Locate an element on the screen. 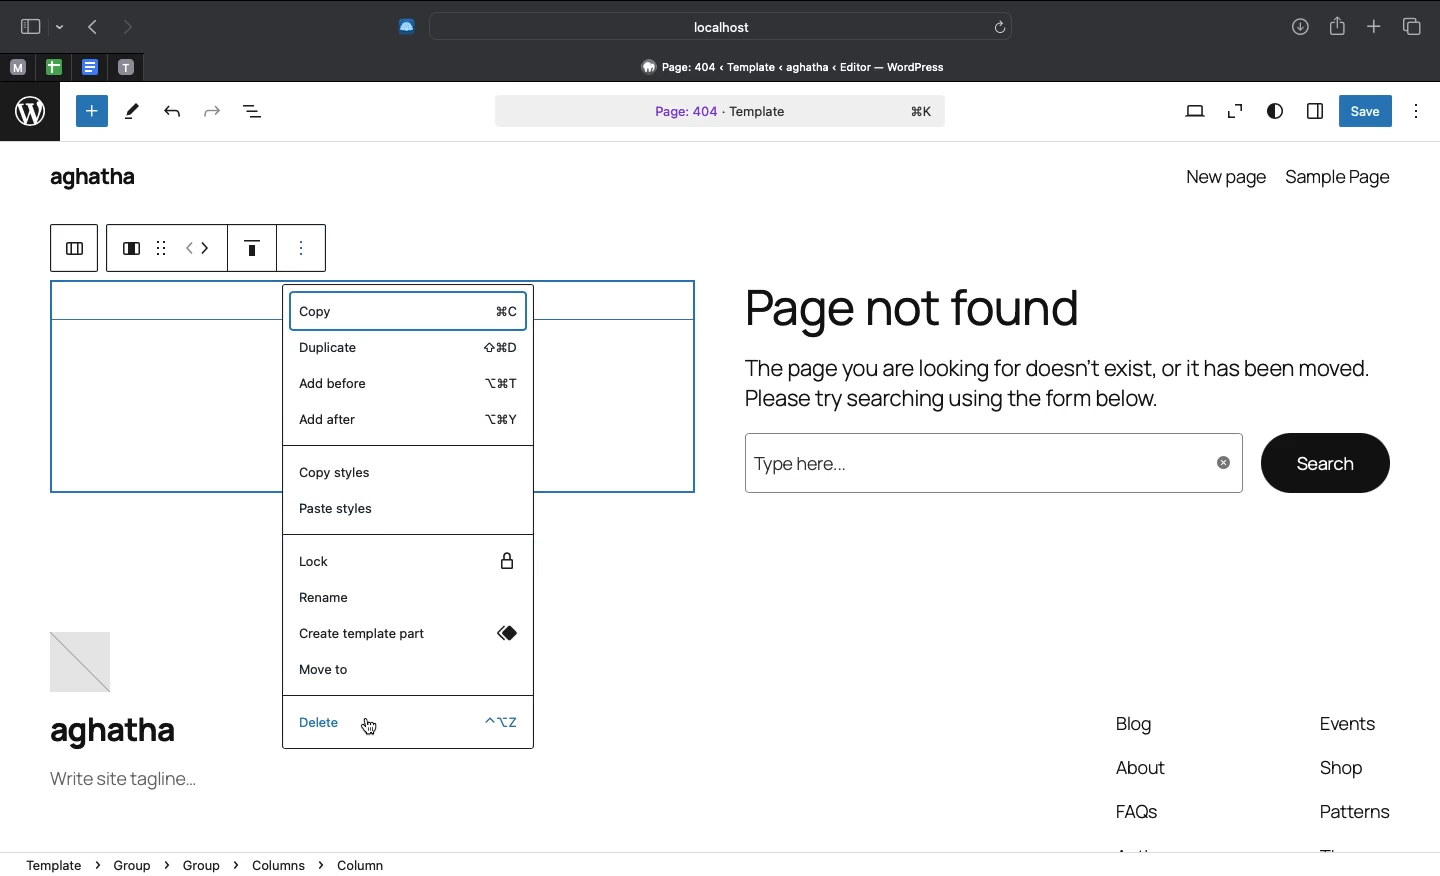 The width and height of the screenshot is (1440, 876). FAQs is located at coordinates (1143, 813).